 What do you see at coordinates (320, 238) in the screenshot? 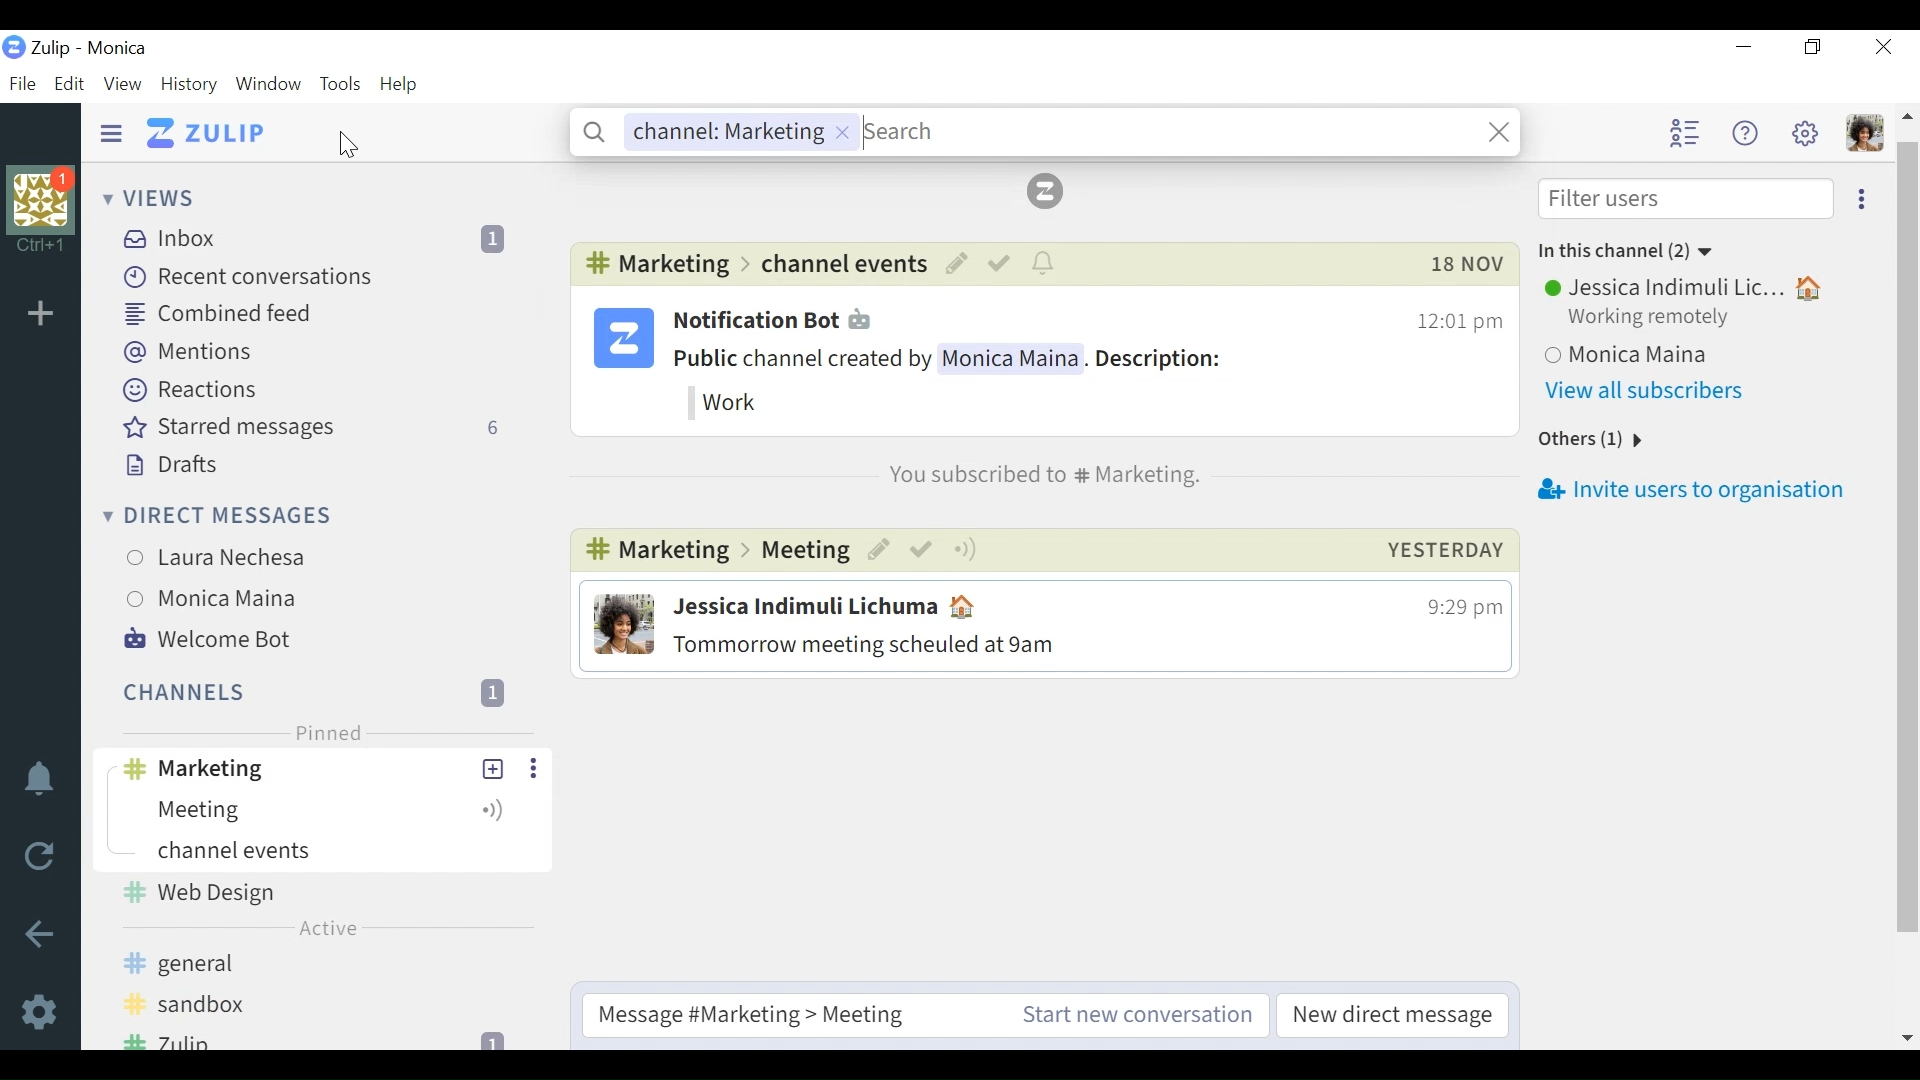
I see `Inbox` at bounding box center [320, 238].